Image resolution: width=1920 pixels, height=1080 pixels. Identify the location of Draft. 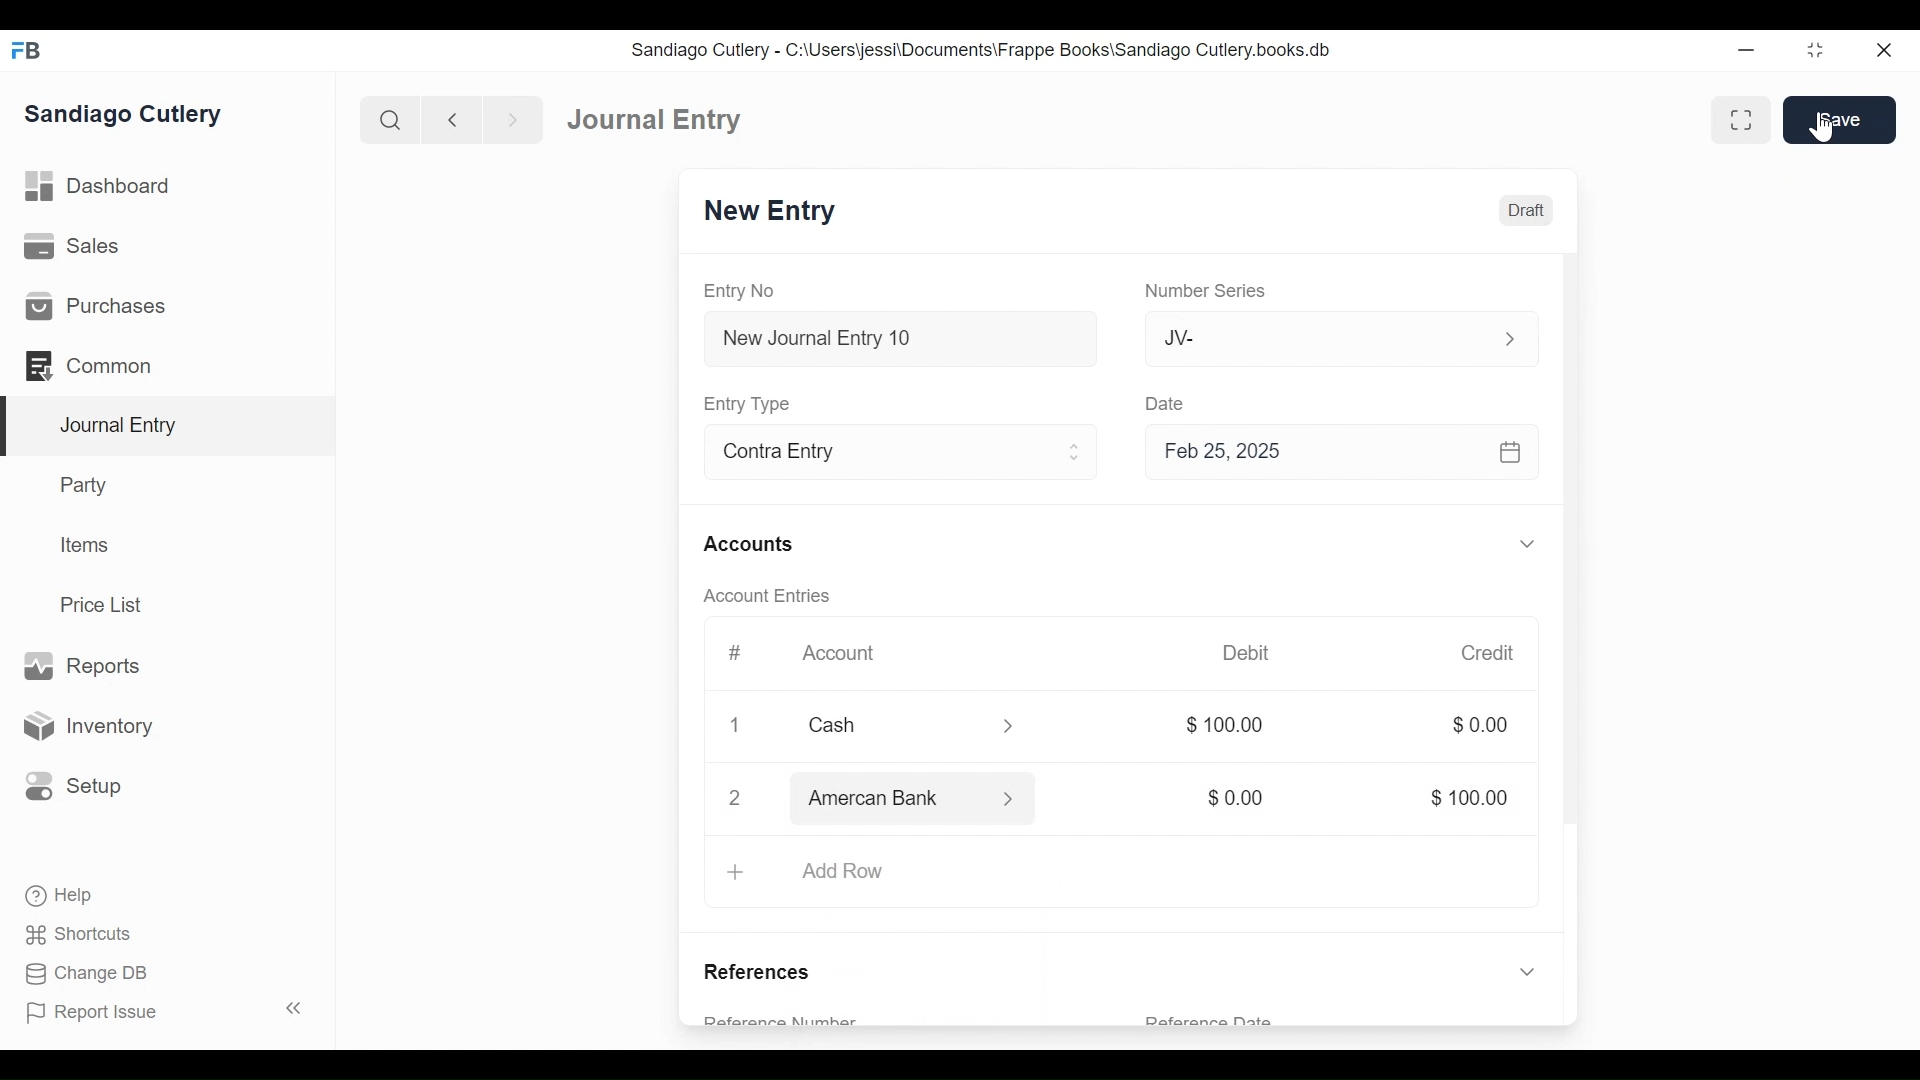
(1527, 211).